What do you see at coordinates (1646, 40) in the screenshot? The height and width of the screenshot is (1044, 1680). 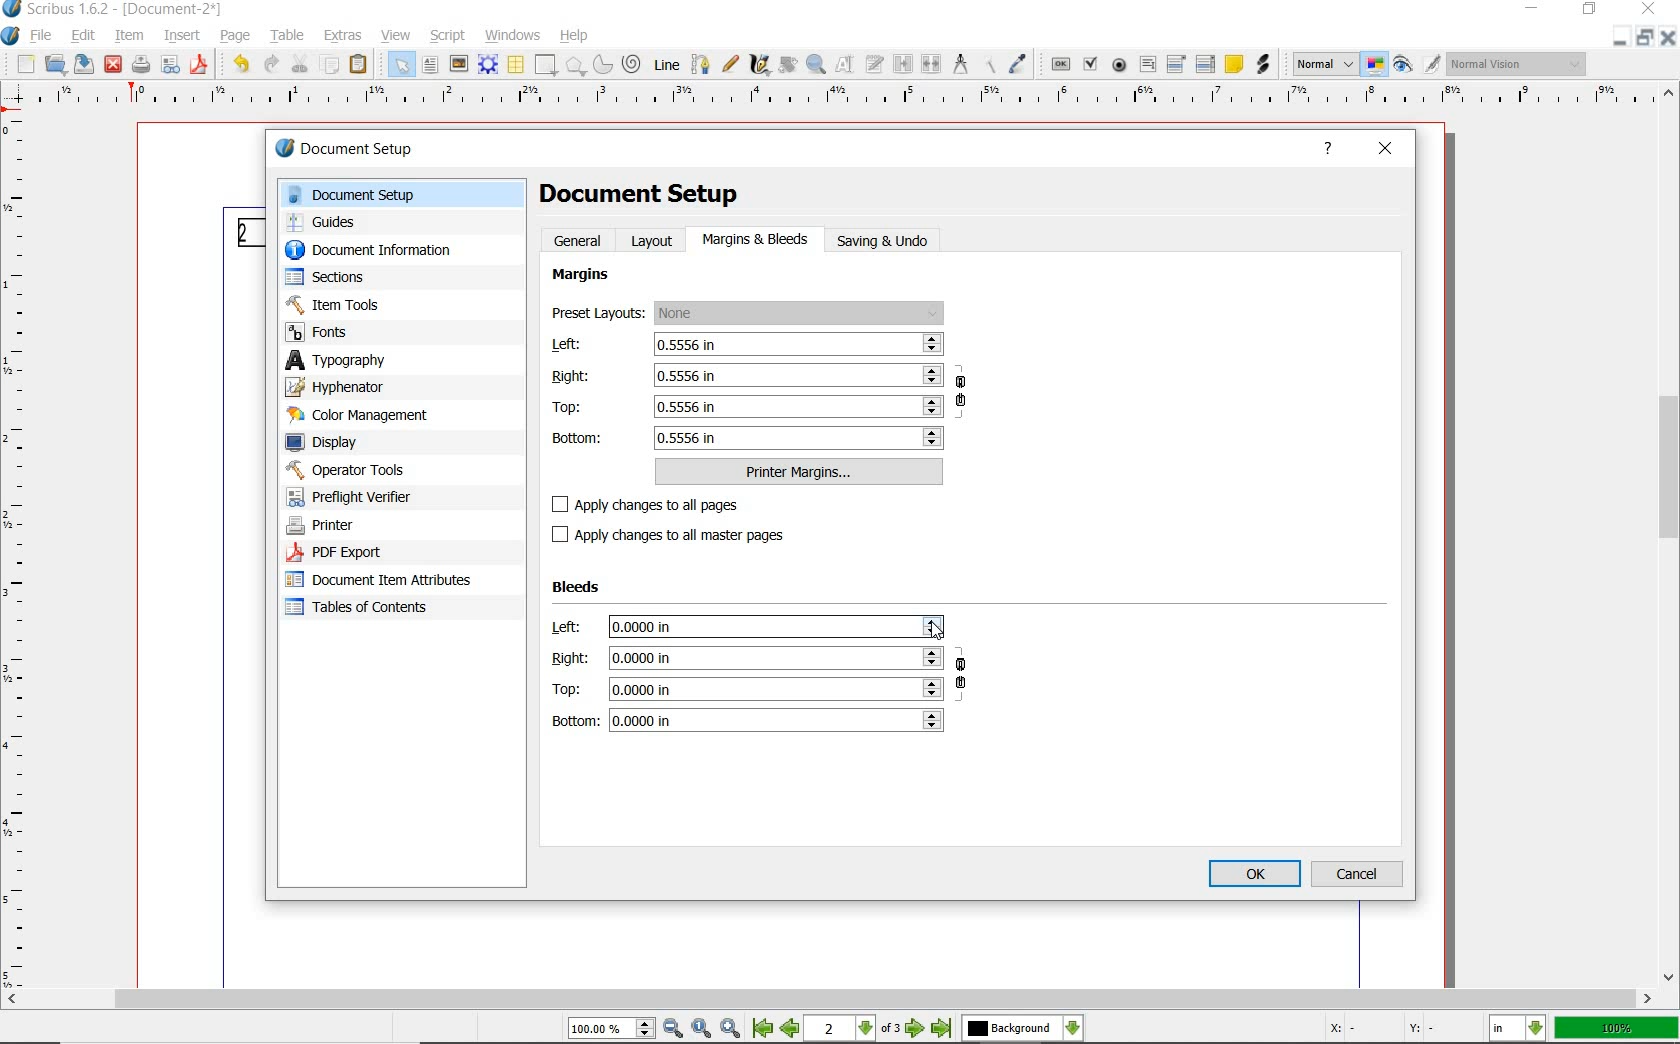 I see `Minimize` at bounding box center [1646, 40].